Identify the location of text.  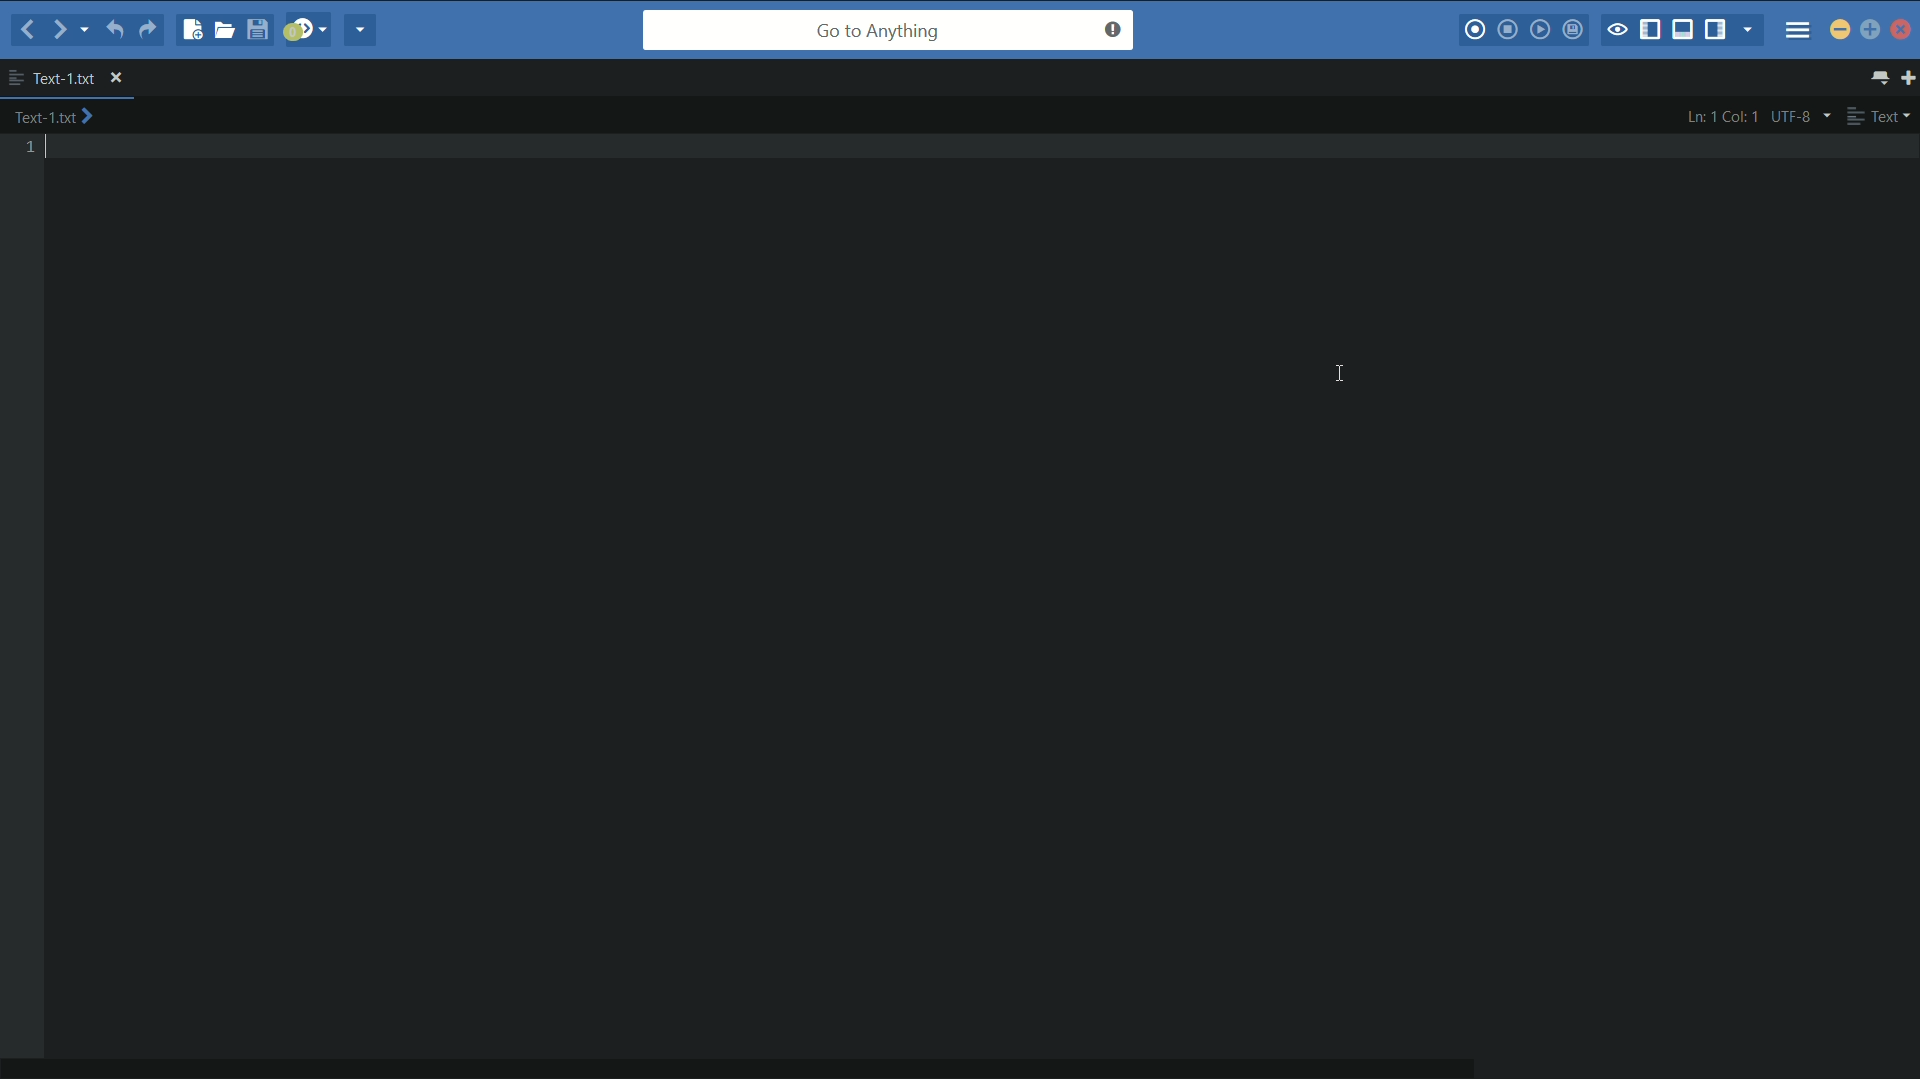
(1877, 117).